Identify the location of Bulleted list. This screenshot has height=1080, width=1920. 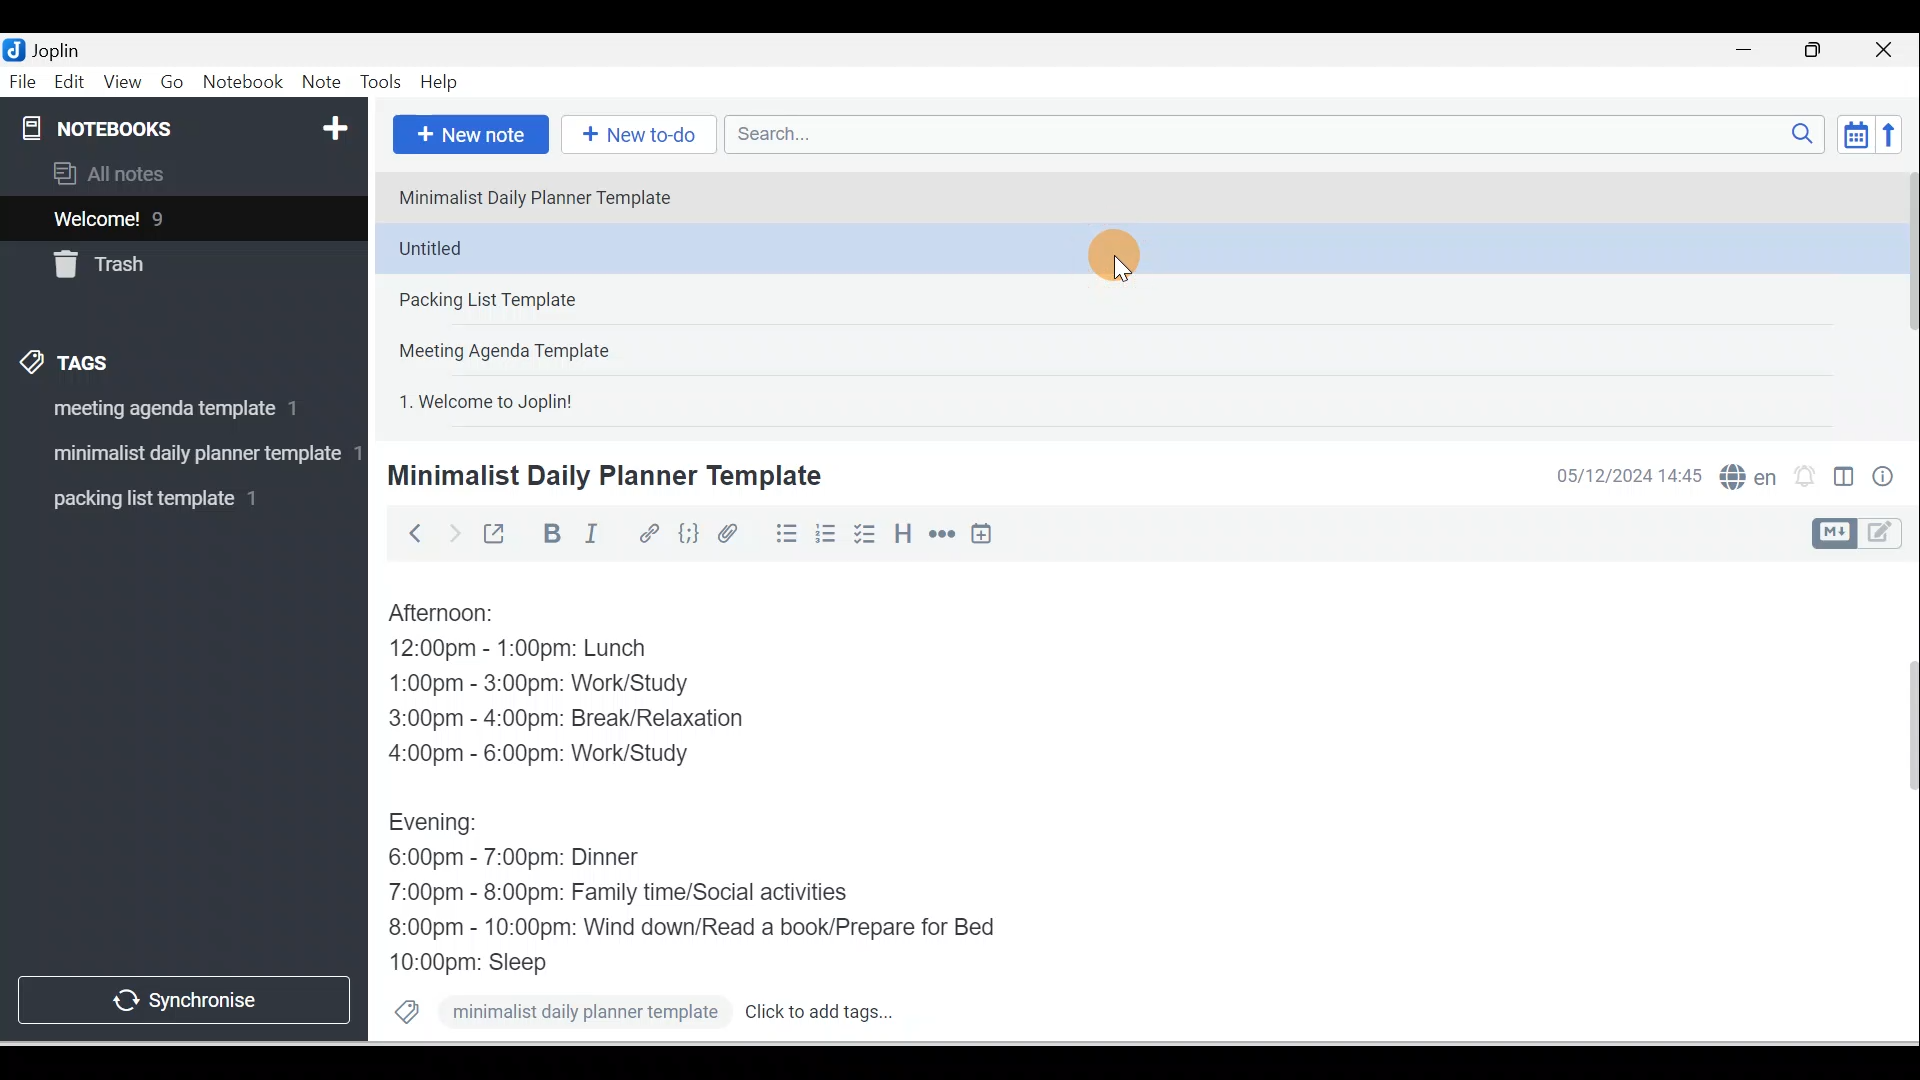
(782, 533).